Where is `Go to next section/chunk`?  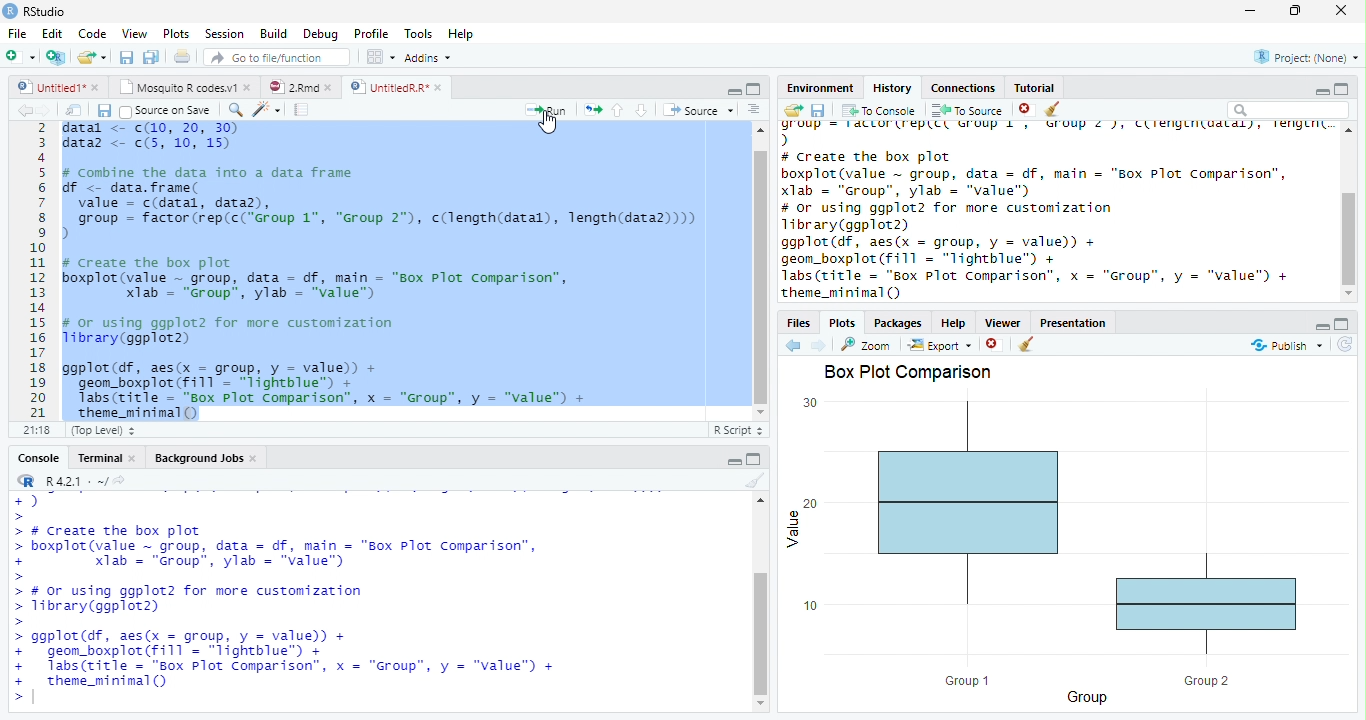 Go to next section/chunk is located at coordinates (641, 111).